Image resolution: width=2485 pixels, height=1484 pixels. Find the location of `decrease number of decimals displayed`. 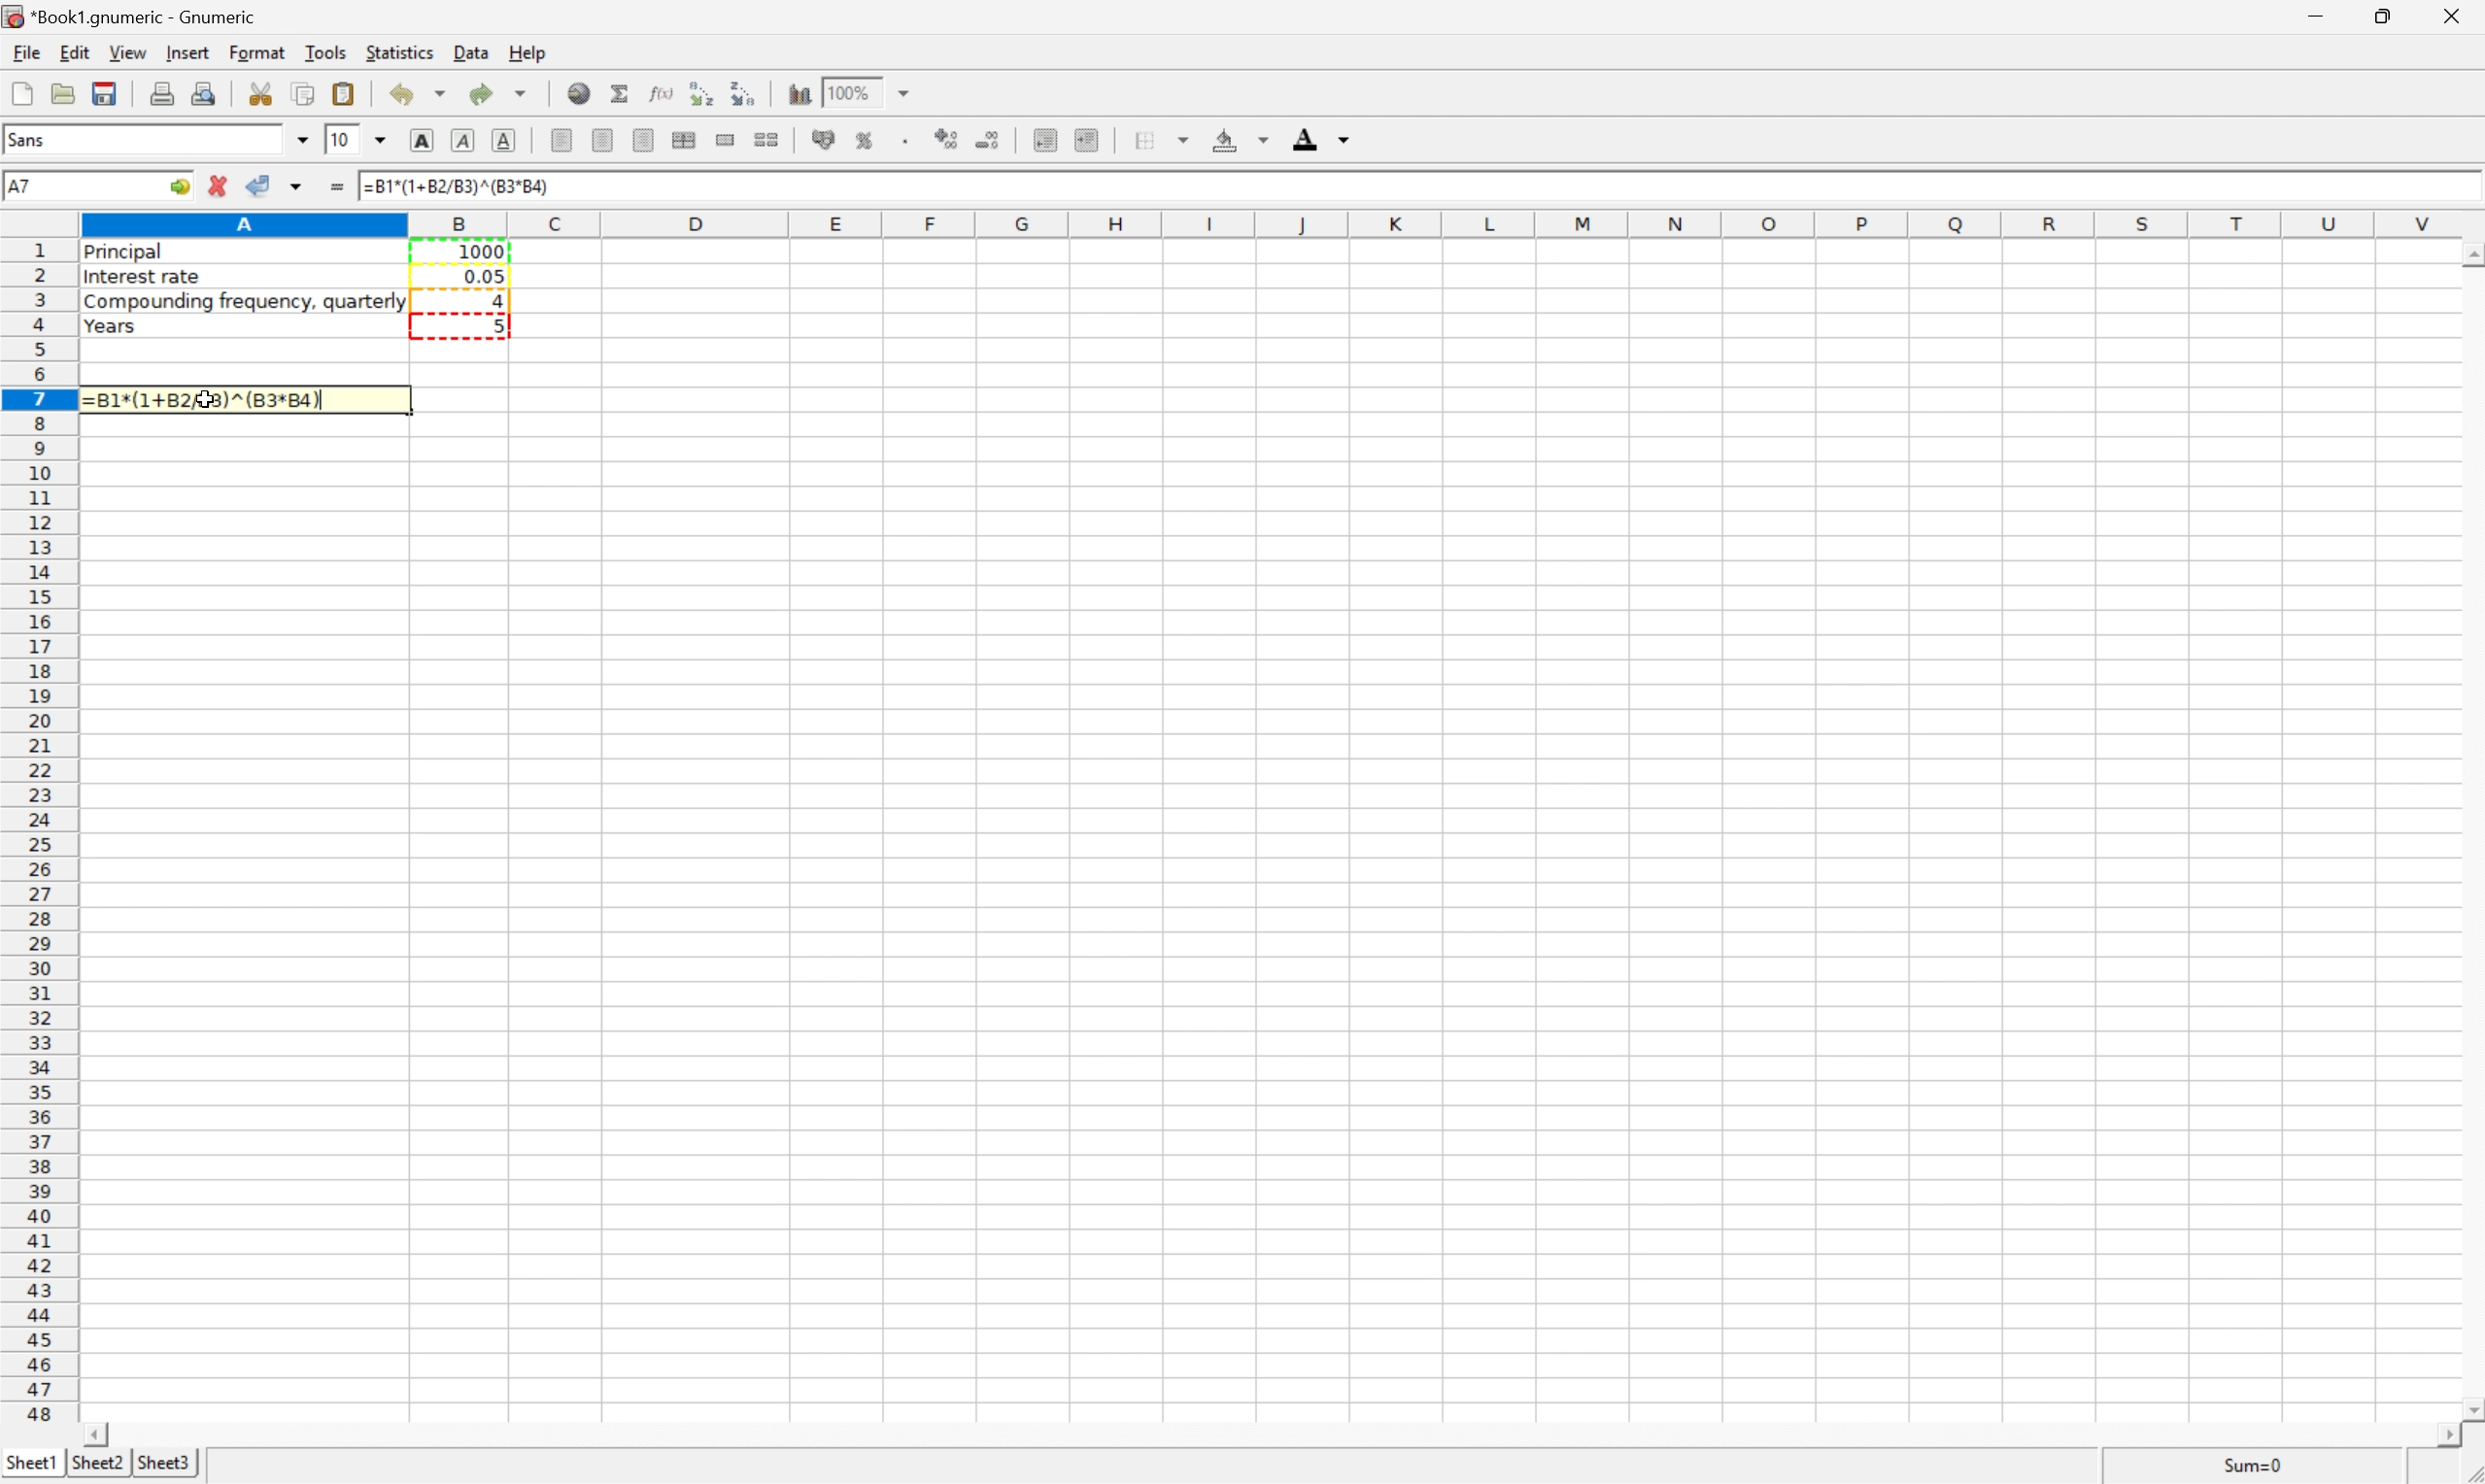

decrease number of decimals displayed is located at coordinates (991, 139).